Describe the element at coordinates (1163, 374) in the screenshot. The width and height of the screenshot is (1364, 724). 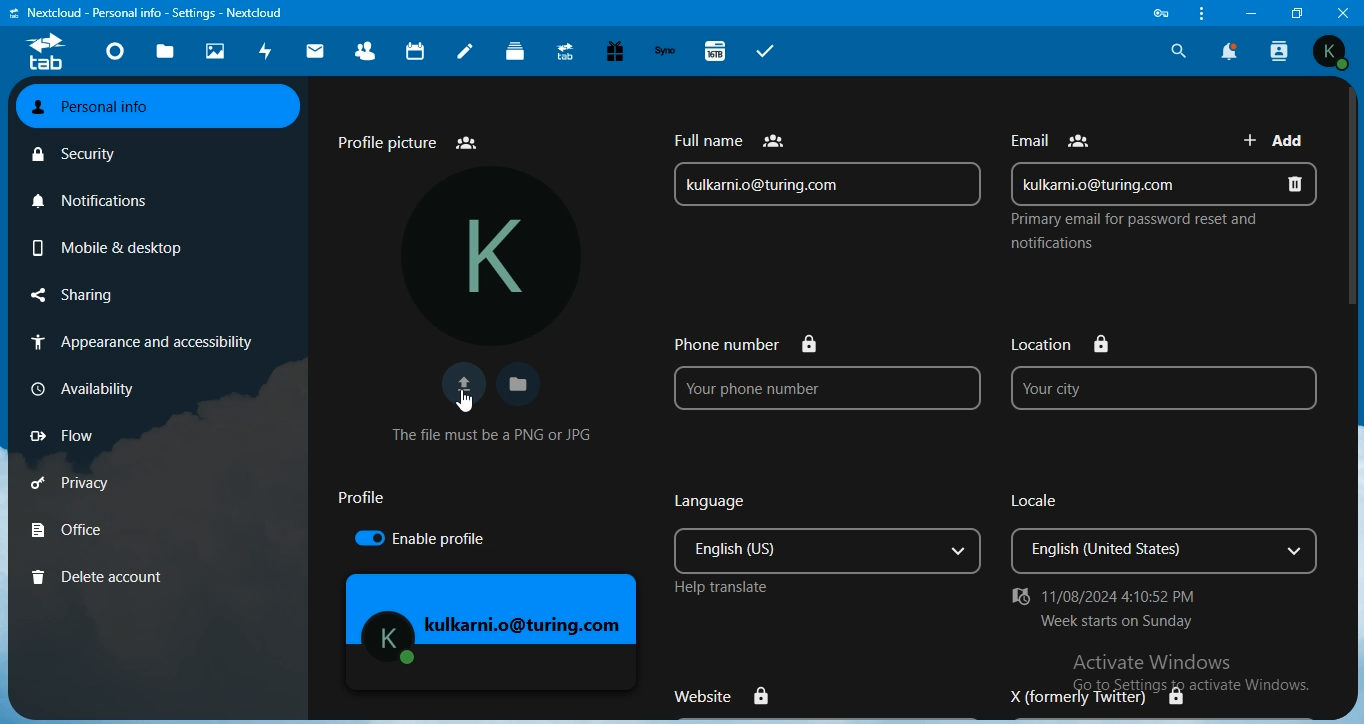
I see `location` at that location.